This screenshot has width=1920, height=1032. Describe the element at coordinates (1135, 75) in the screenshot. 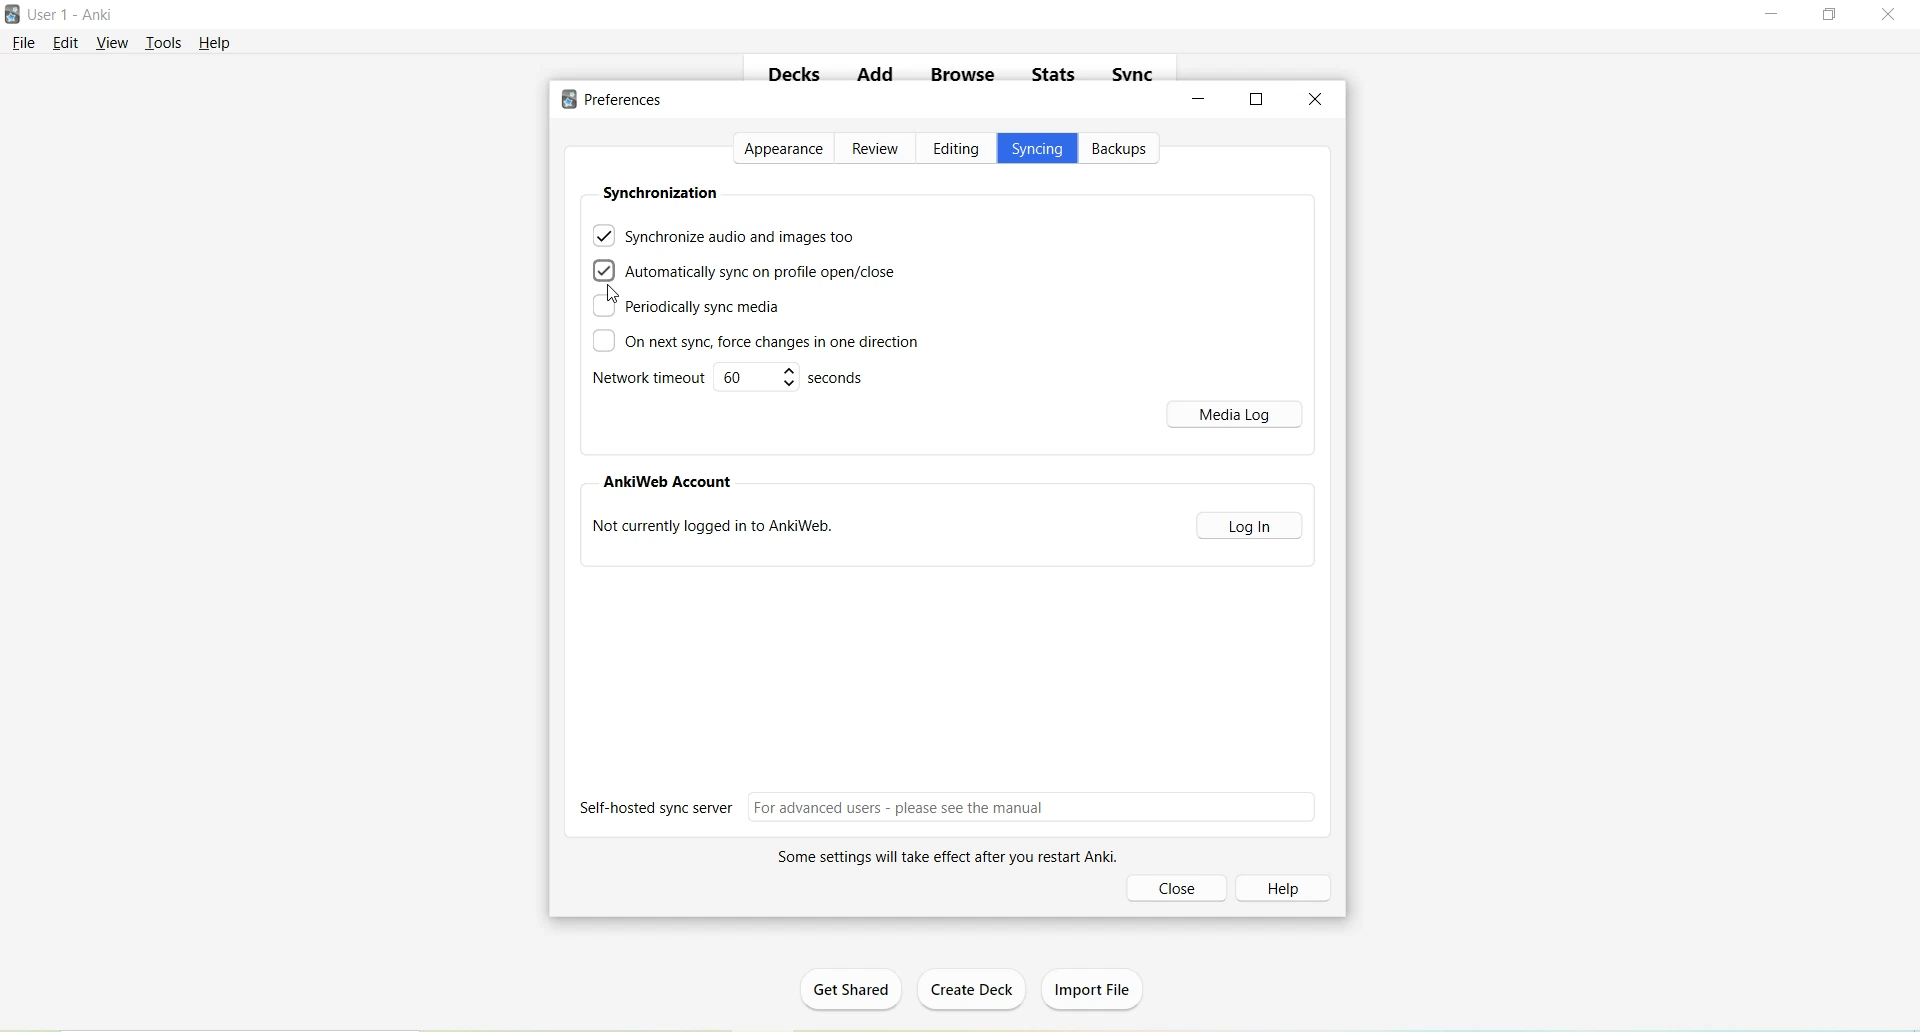

I see `Sync` at that location.